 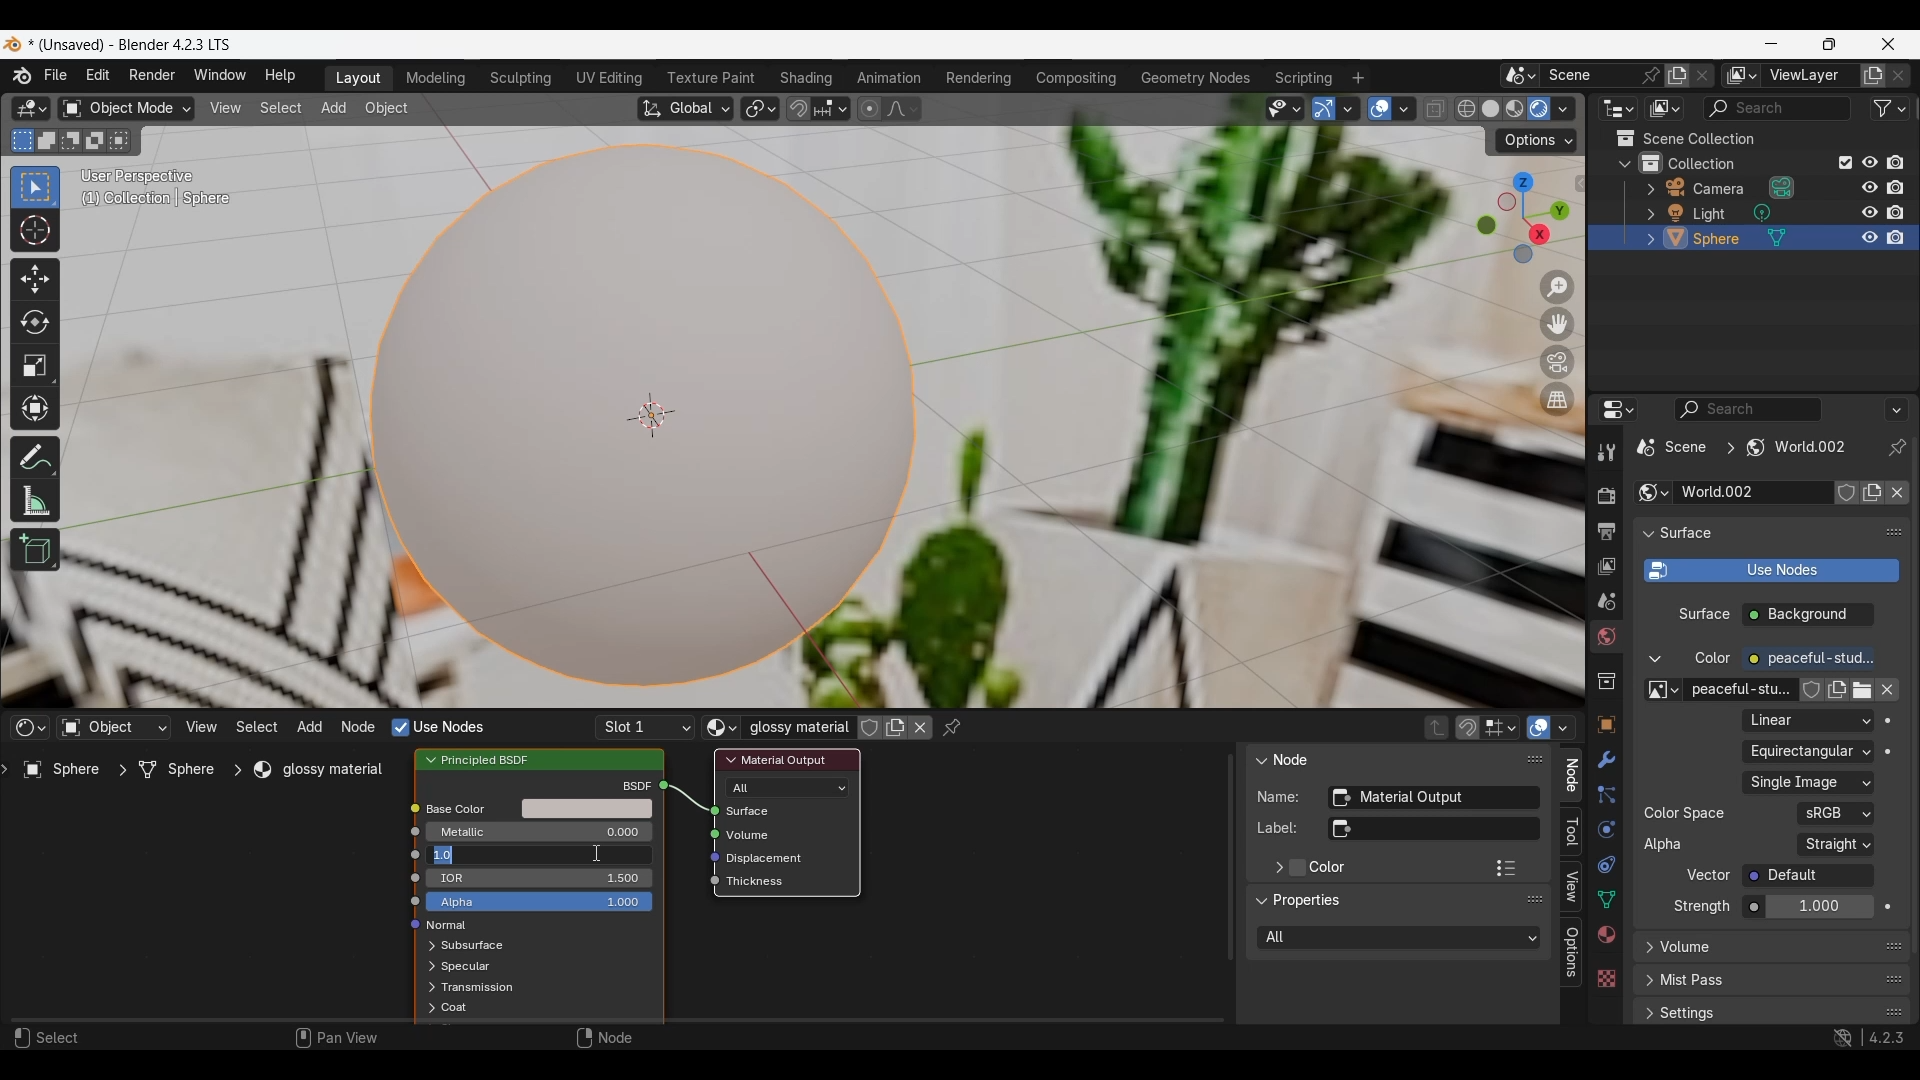 I want to click on Add new world, so click(x=1872, y=492).